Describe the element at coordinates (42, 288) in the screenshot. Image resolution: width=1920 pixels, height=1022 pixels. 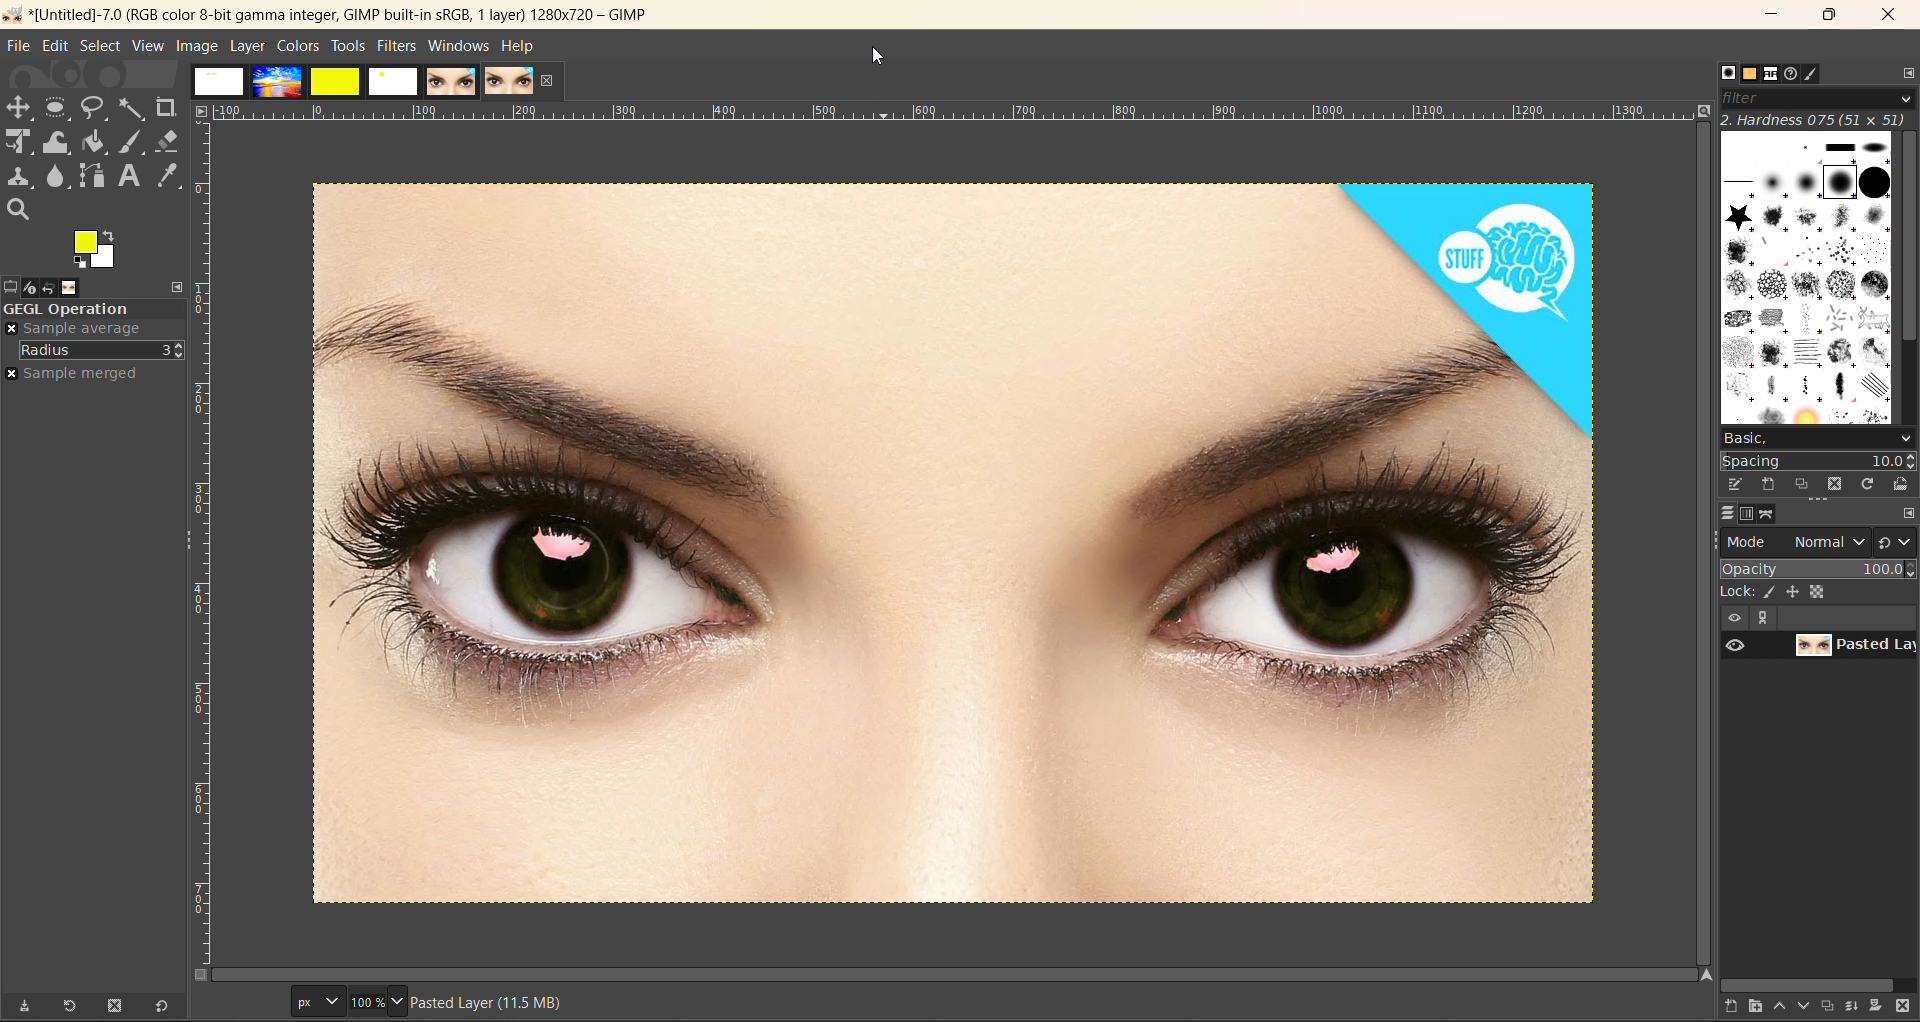
I see `device status, undo history` at that location.